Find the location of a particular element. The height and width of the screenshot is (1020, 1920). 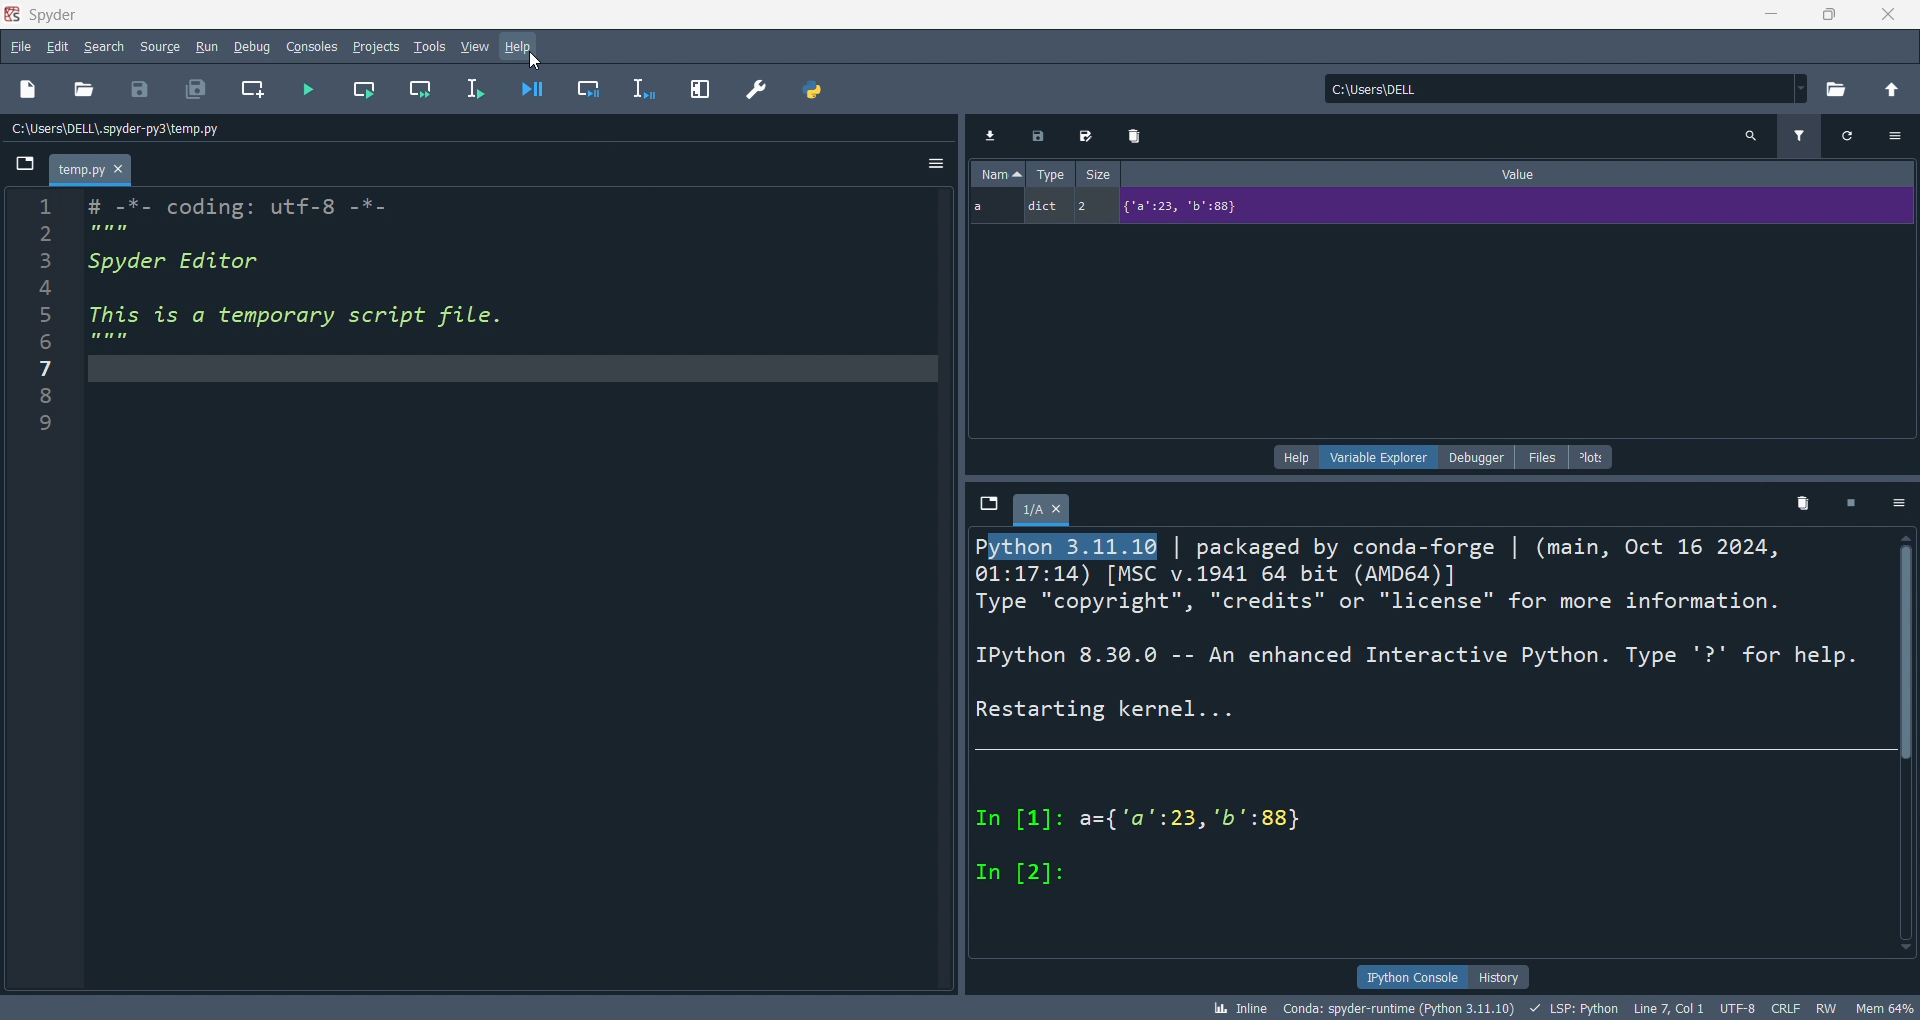

run cell is located at coordinates (363, 90).